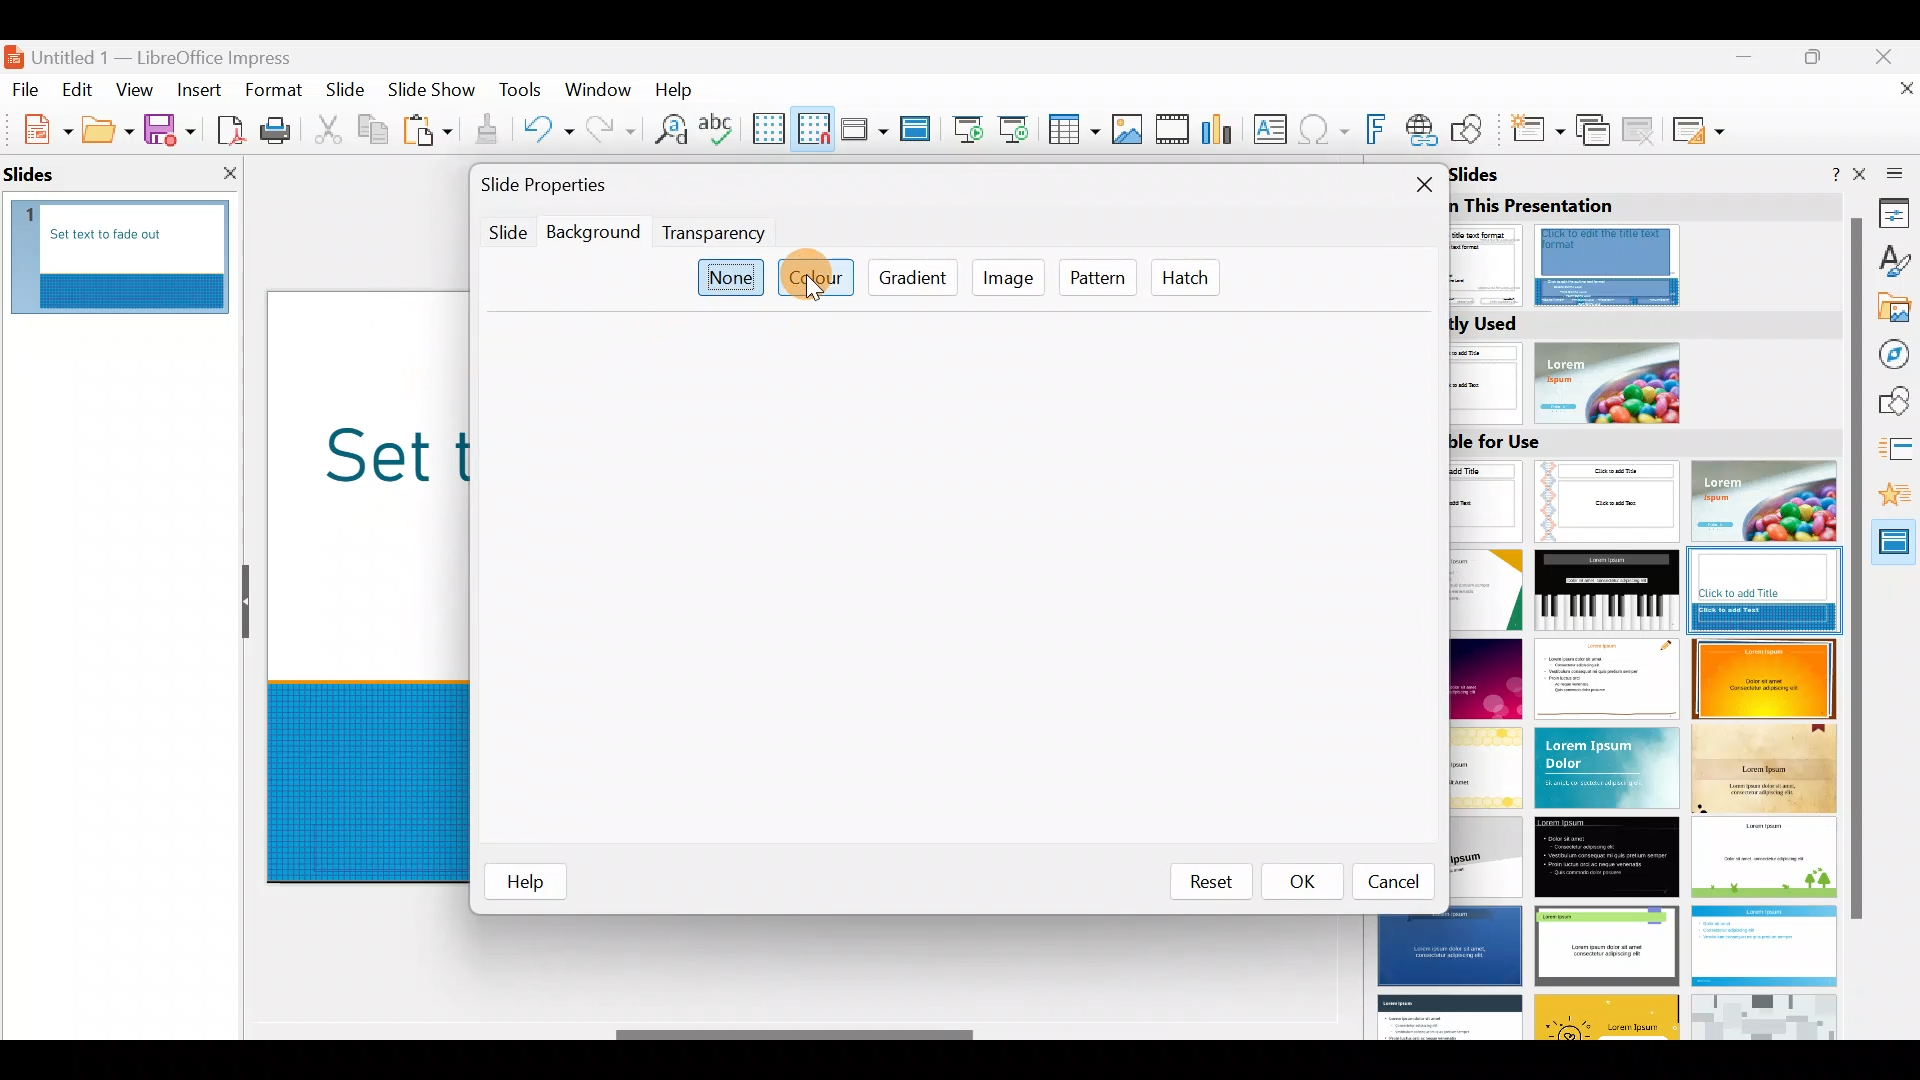 The image size is (1920, 1080). Describe the element at coordinates (863, 128) in the screenshot. I see `Display views` at that location.